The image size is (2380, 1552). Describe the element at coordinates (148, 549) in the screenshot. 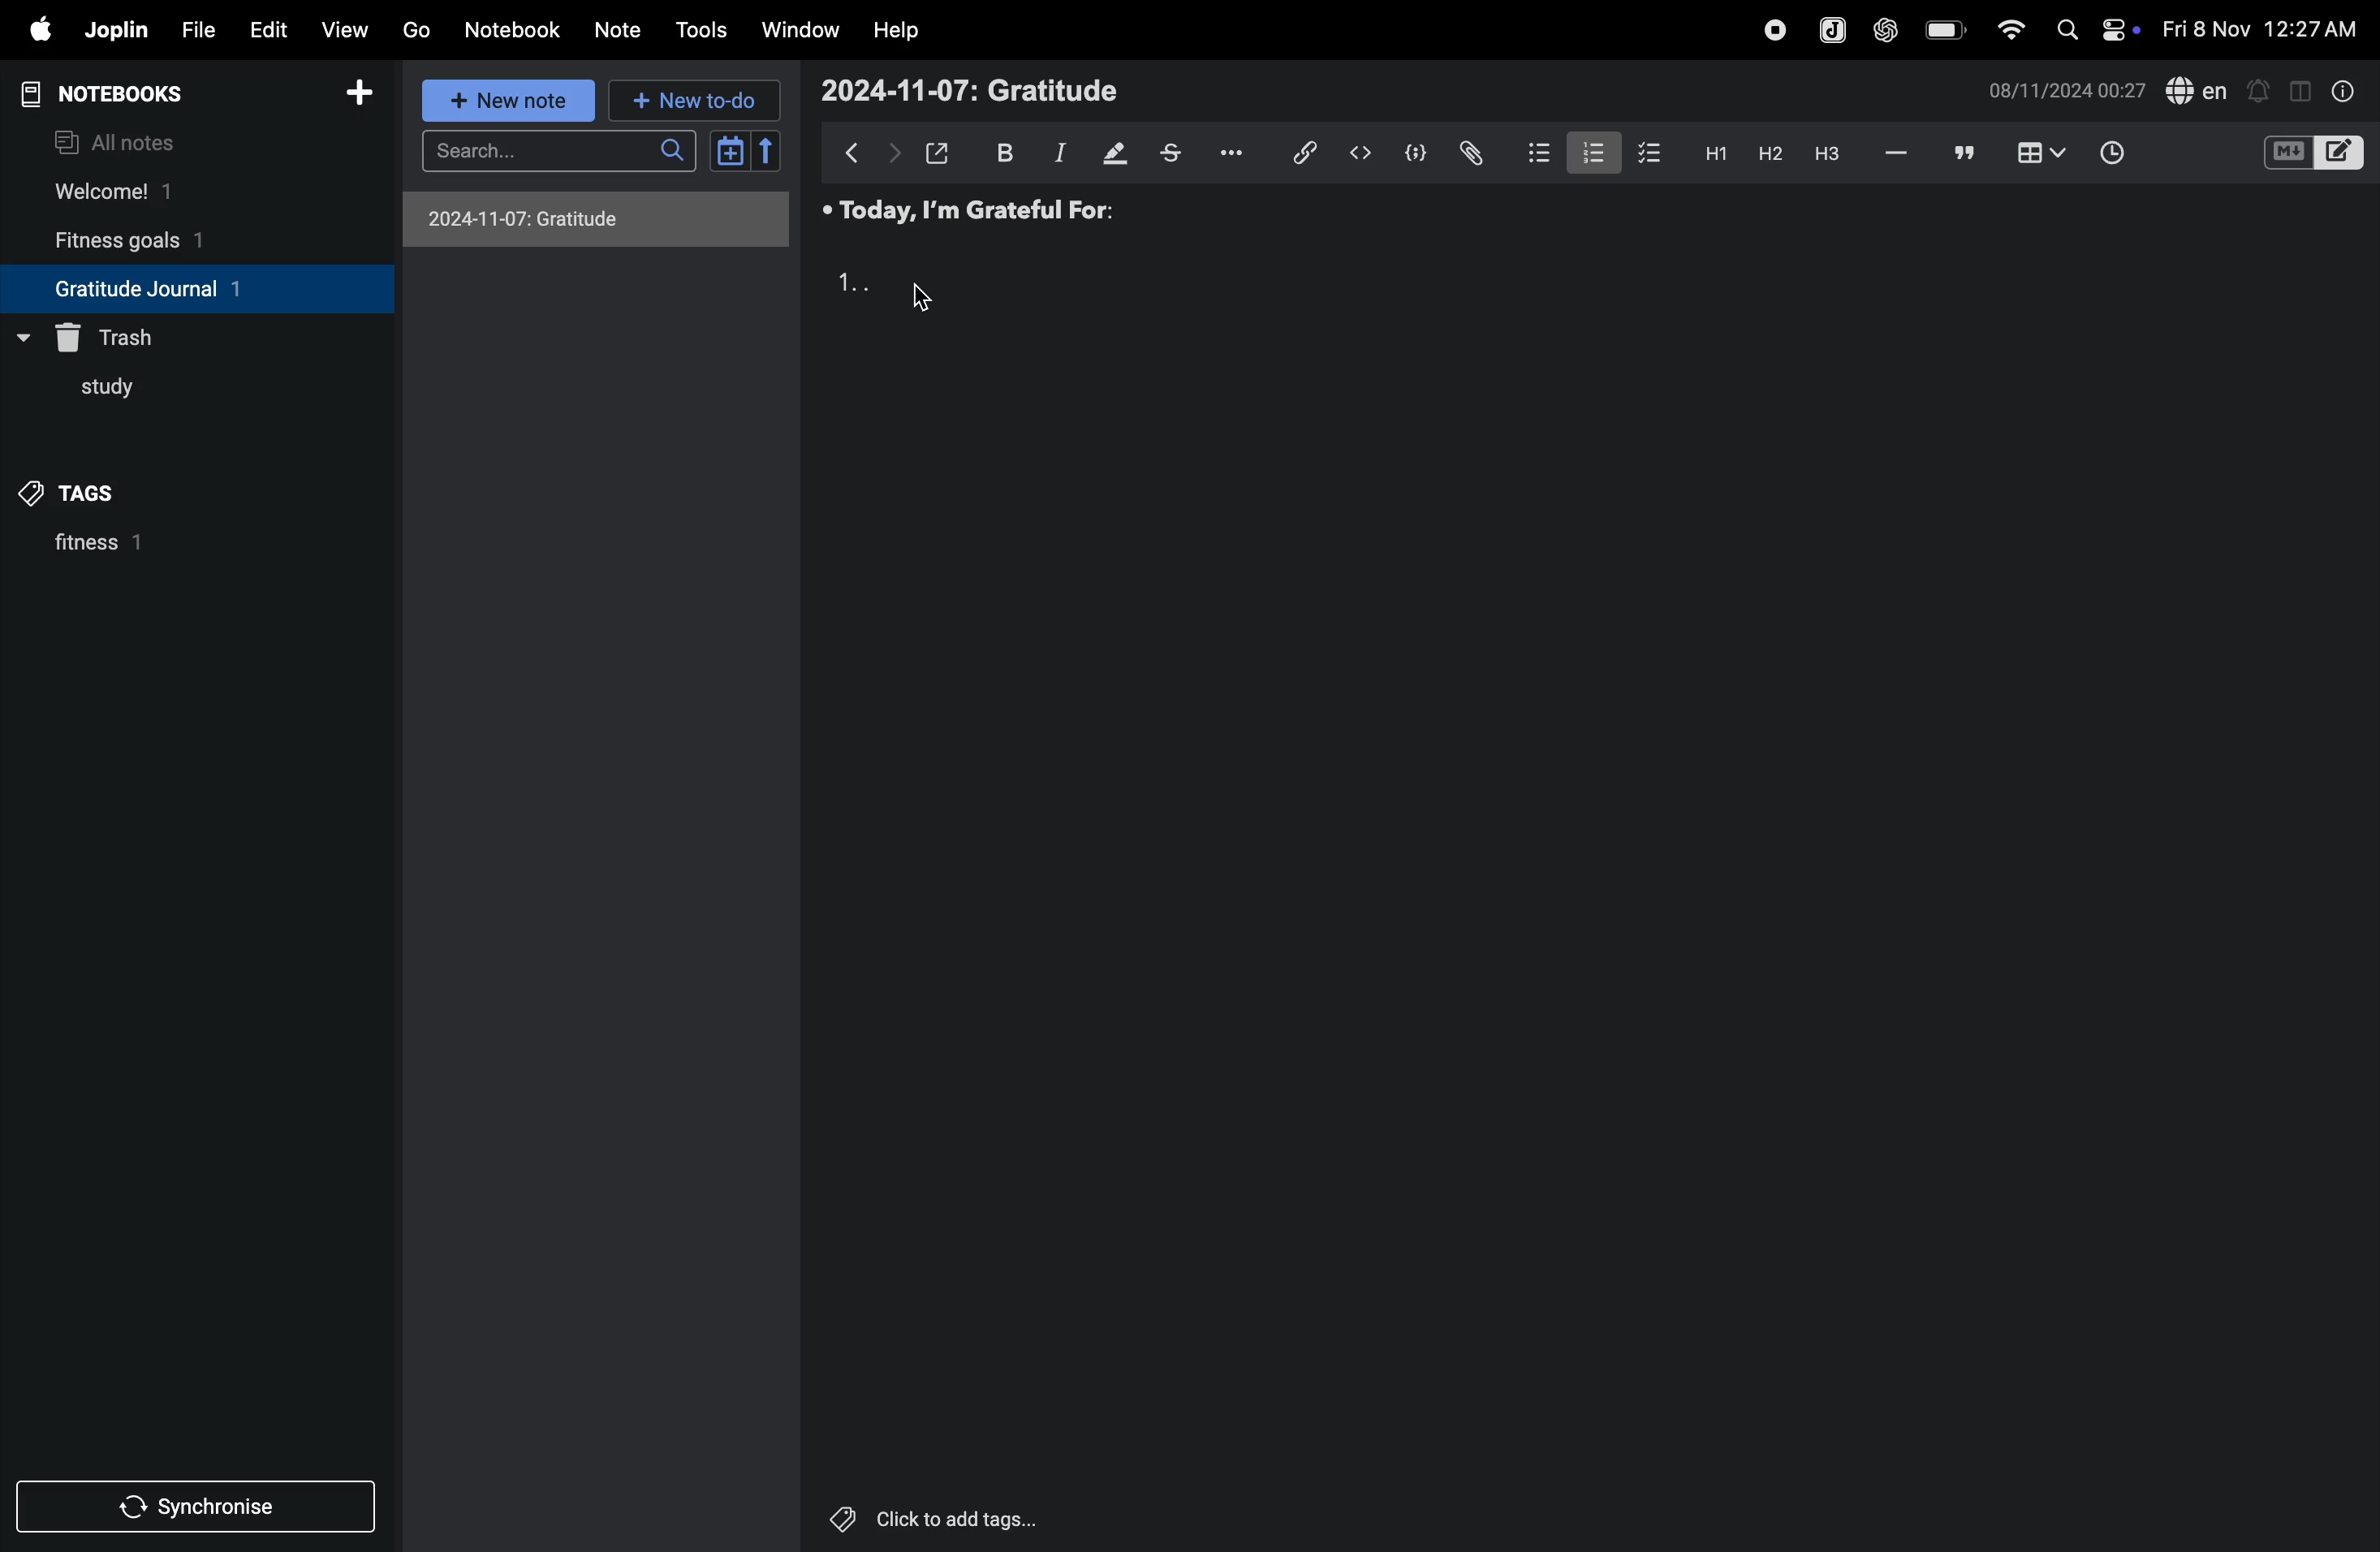

I see `fitness 1` at that location.